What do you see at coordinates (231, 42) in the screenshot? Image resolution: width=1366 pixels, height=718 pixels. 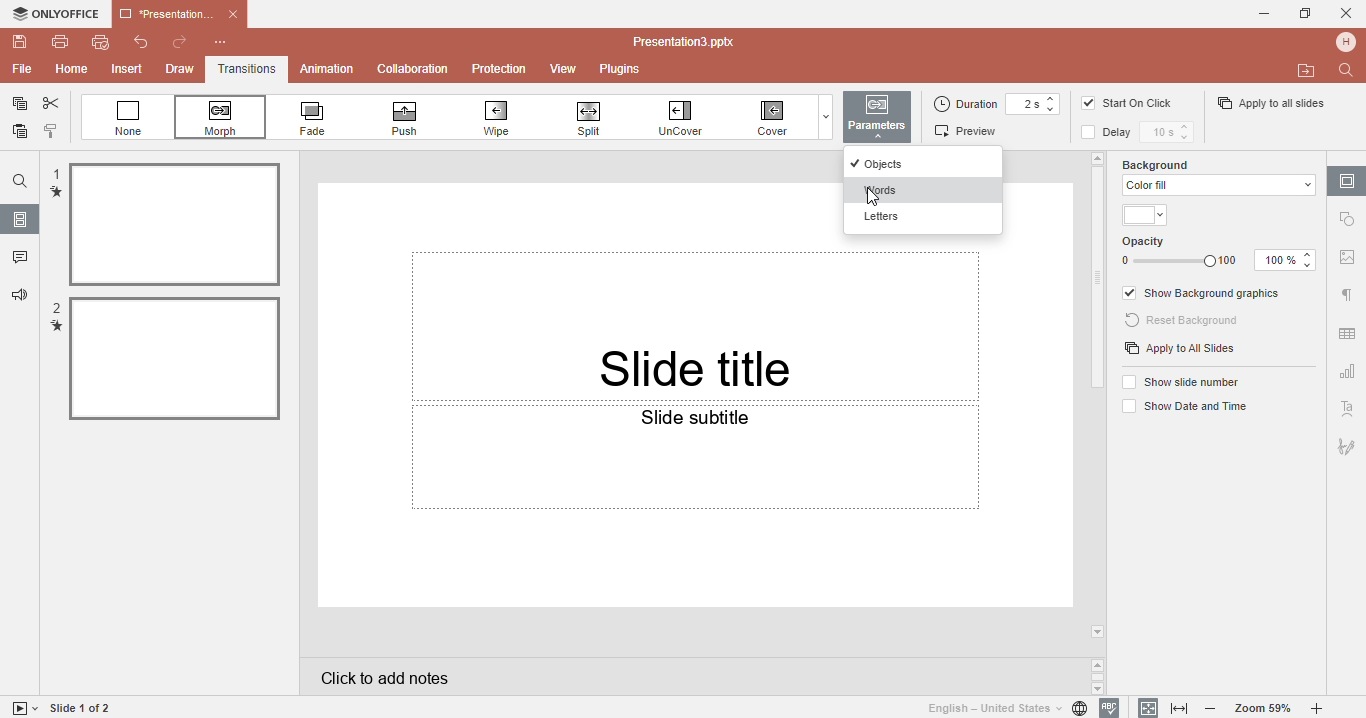 I see `Customize quick access toolbar` at bounding box center [231, 42].